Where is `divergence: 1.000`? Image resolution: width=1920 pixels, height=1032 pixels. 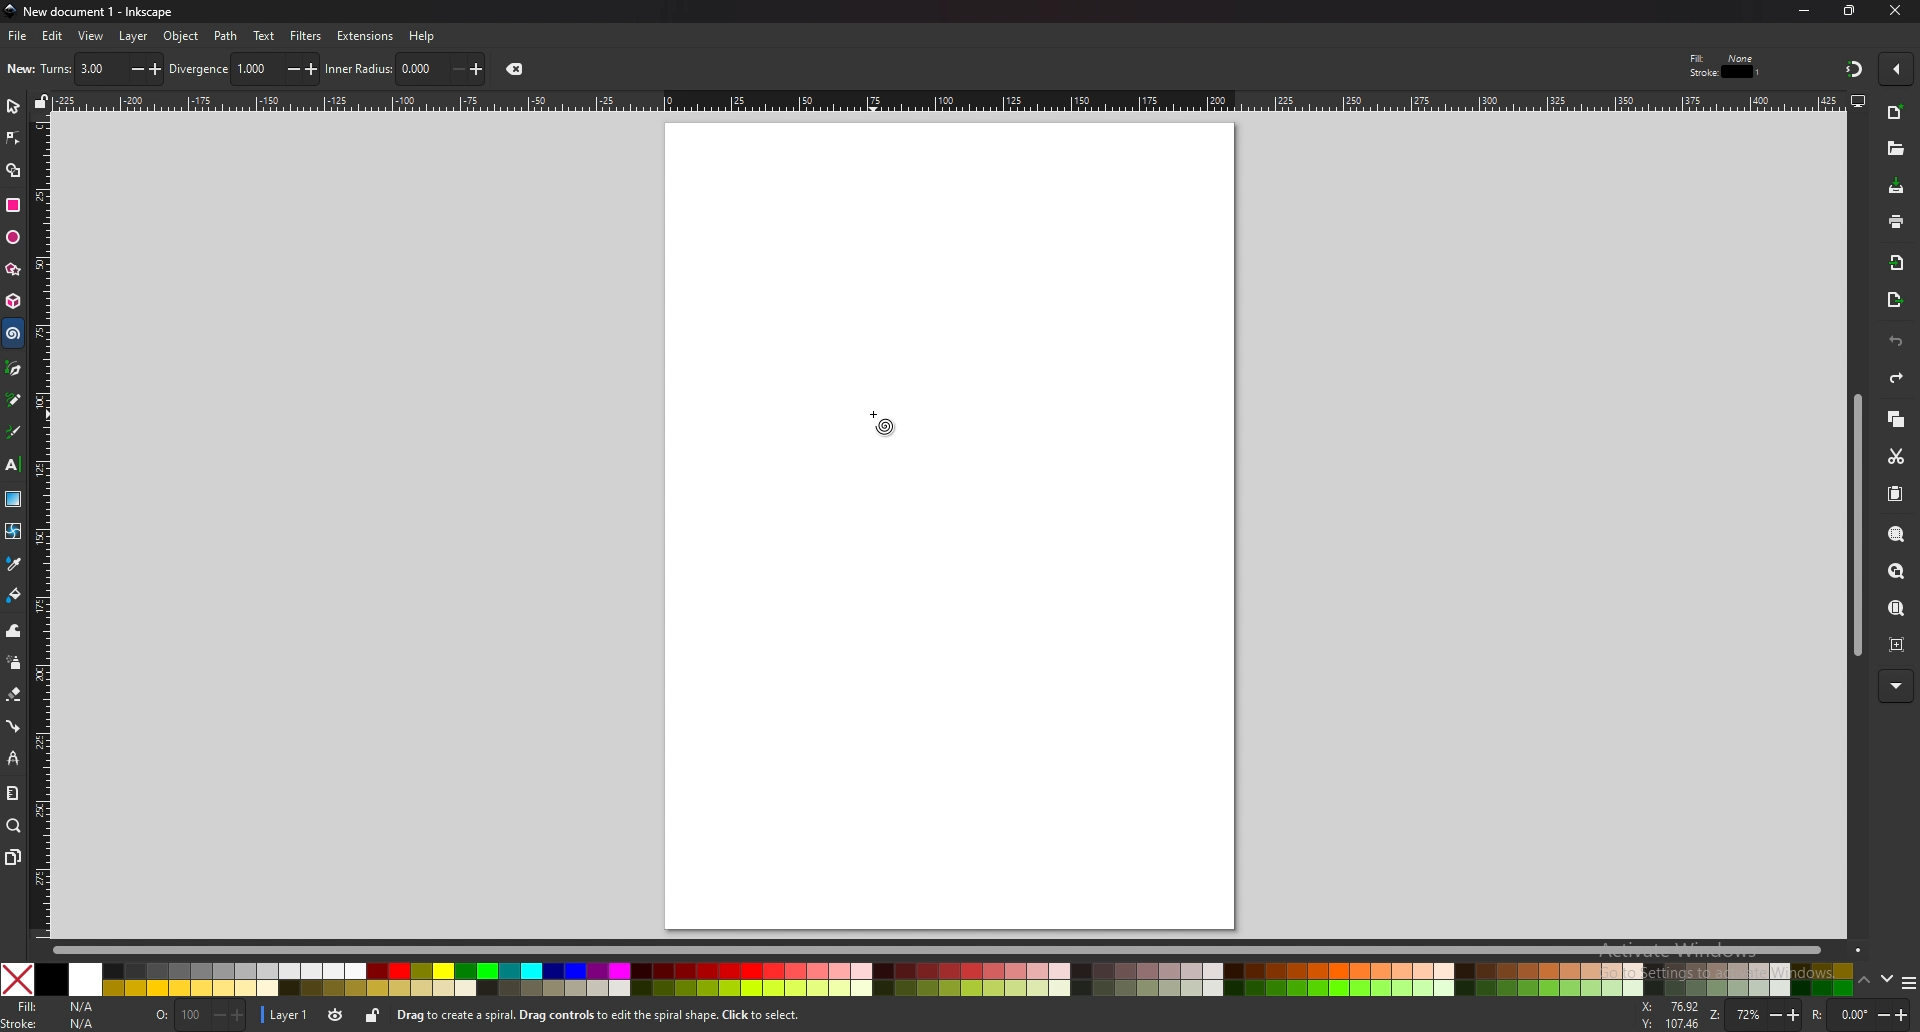 divergence: 1.000 is located at coordinates (244, 69).